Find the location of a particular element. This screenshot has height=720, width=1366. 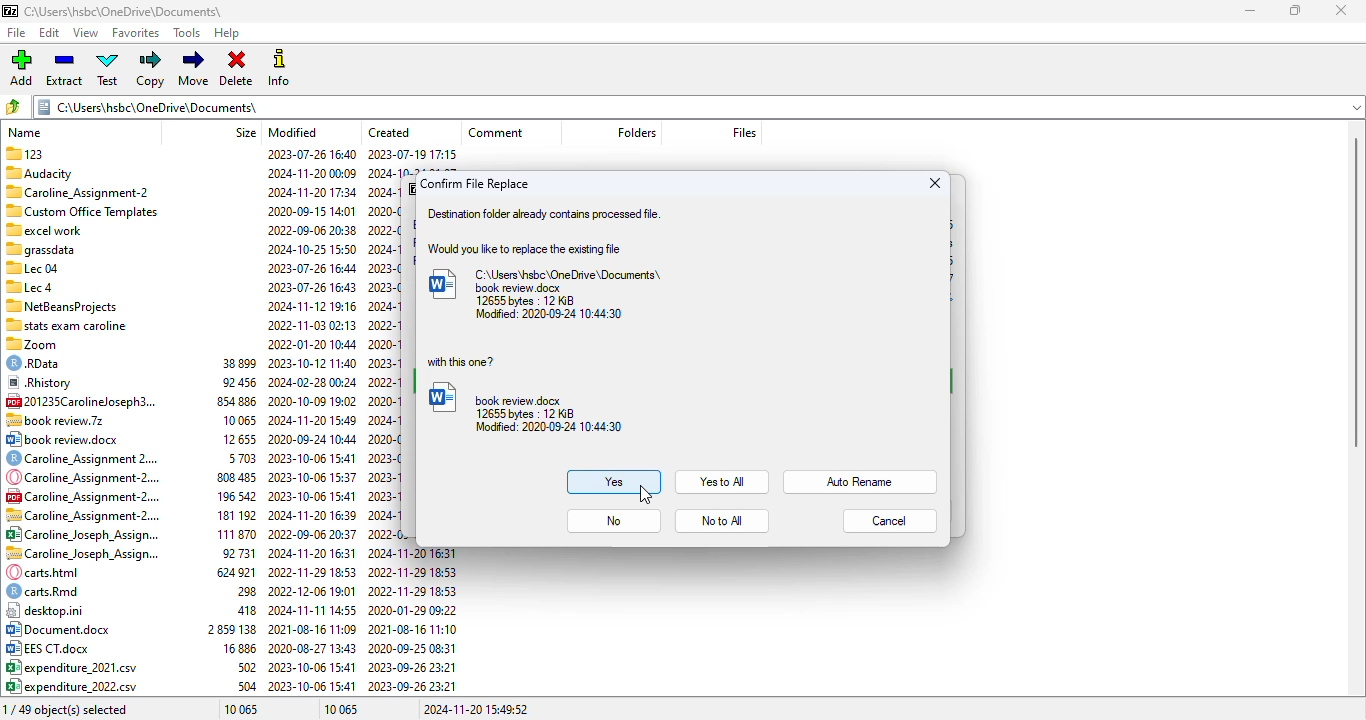

minimize is located at coordinates (1250, 11).